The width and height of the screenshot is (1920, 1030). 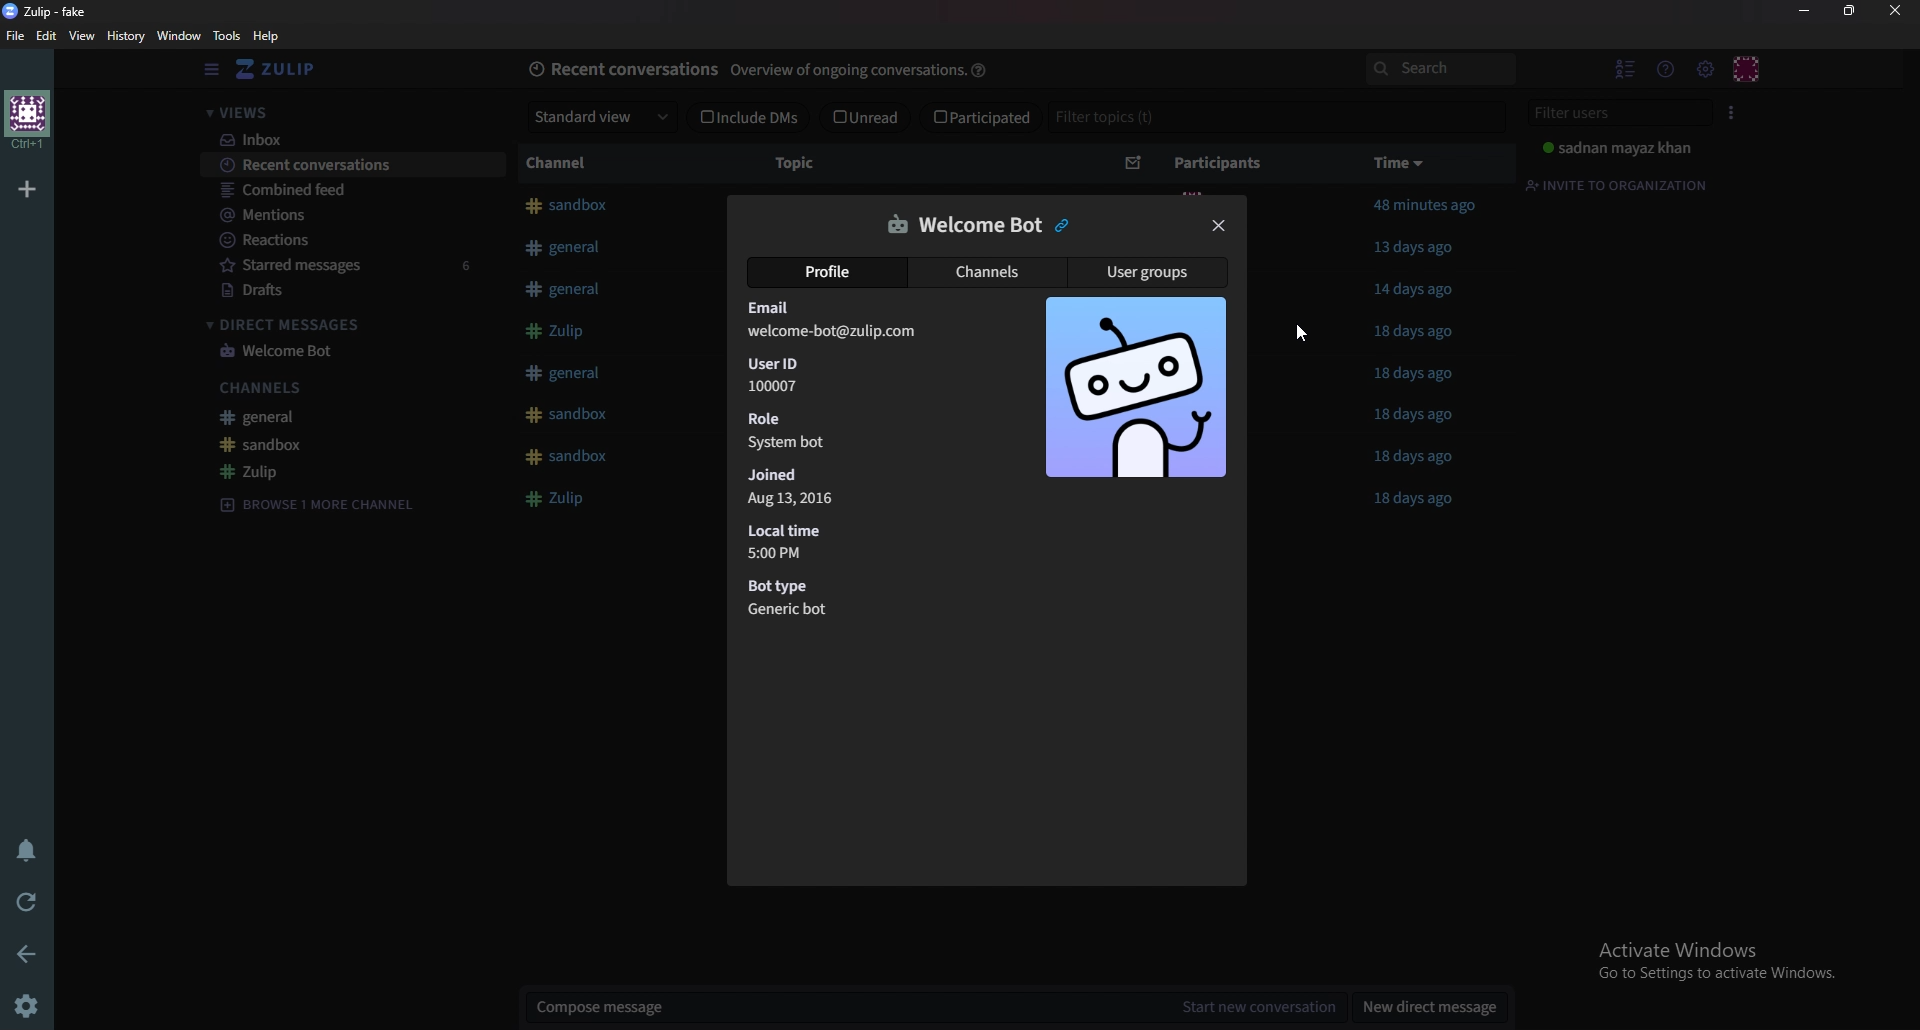 What do you see at coordinates (269, 36) in the screenshot?
I see `help` at bounding box center [269, 36].